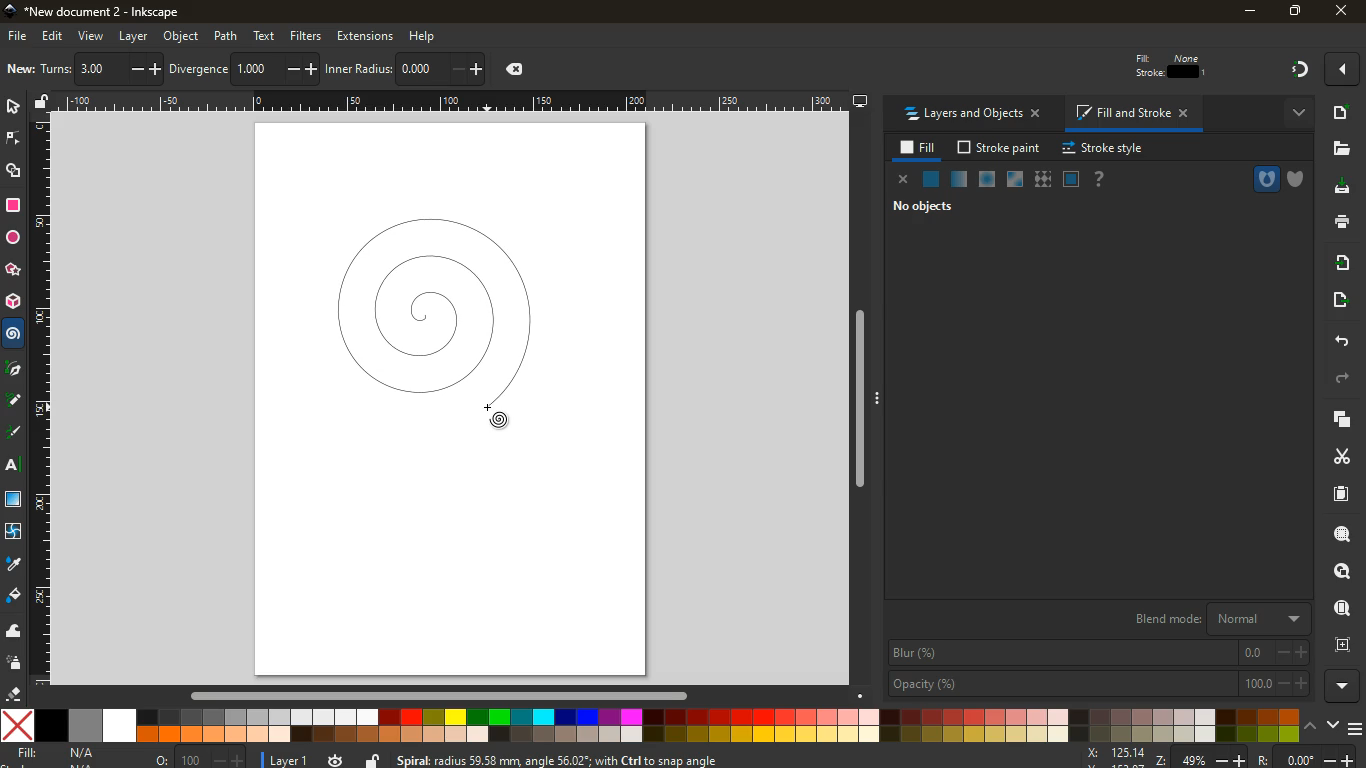 The width and height of the screenshot is (1366, 768). What do you see at coordinates (1246, 12) in the screenshot?
I see `minimize` at bounding box center [1246, 12].